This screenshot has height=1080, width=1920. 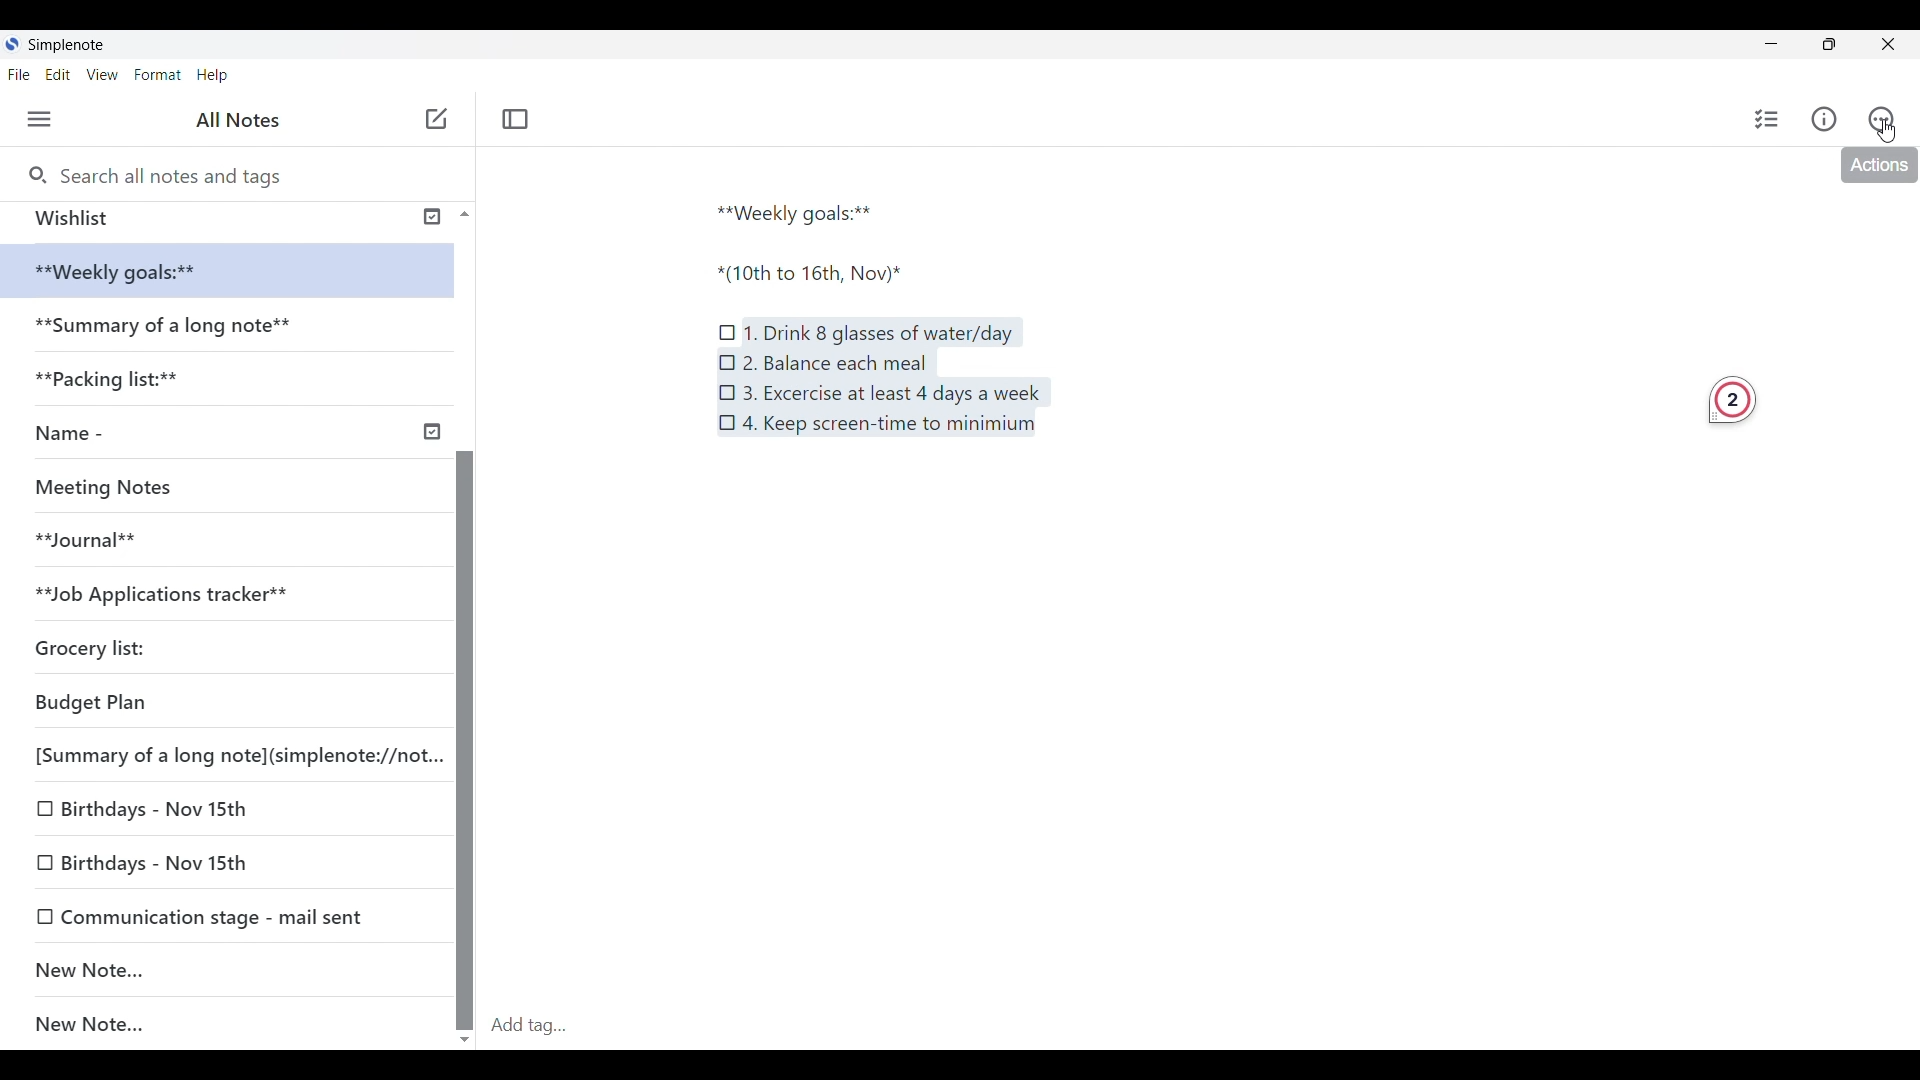 What do you see at coordinates (222, 218) in the screenshot?
I see `Wishlist` at bounding box center [222, 218].